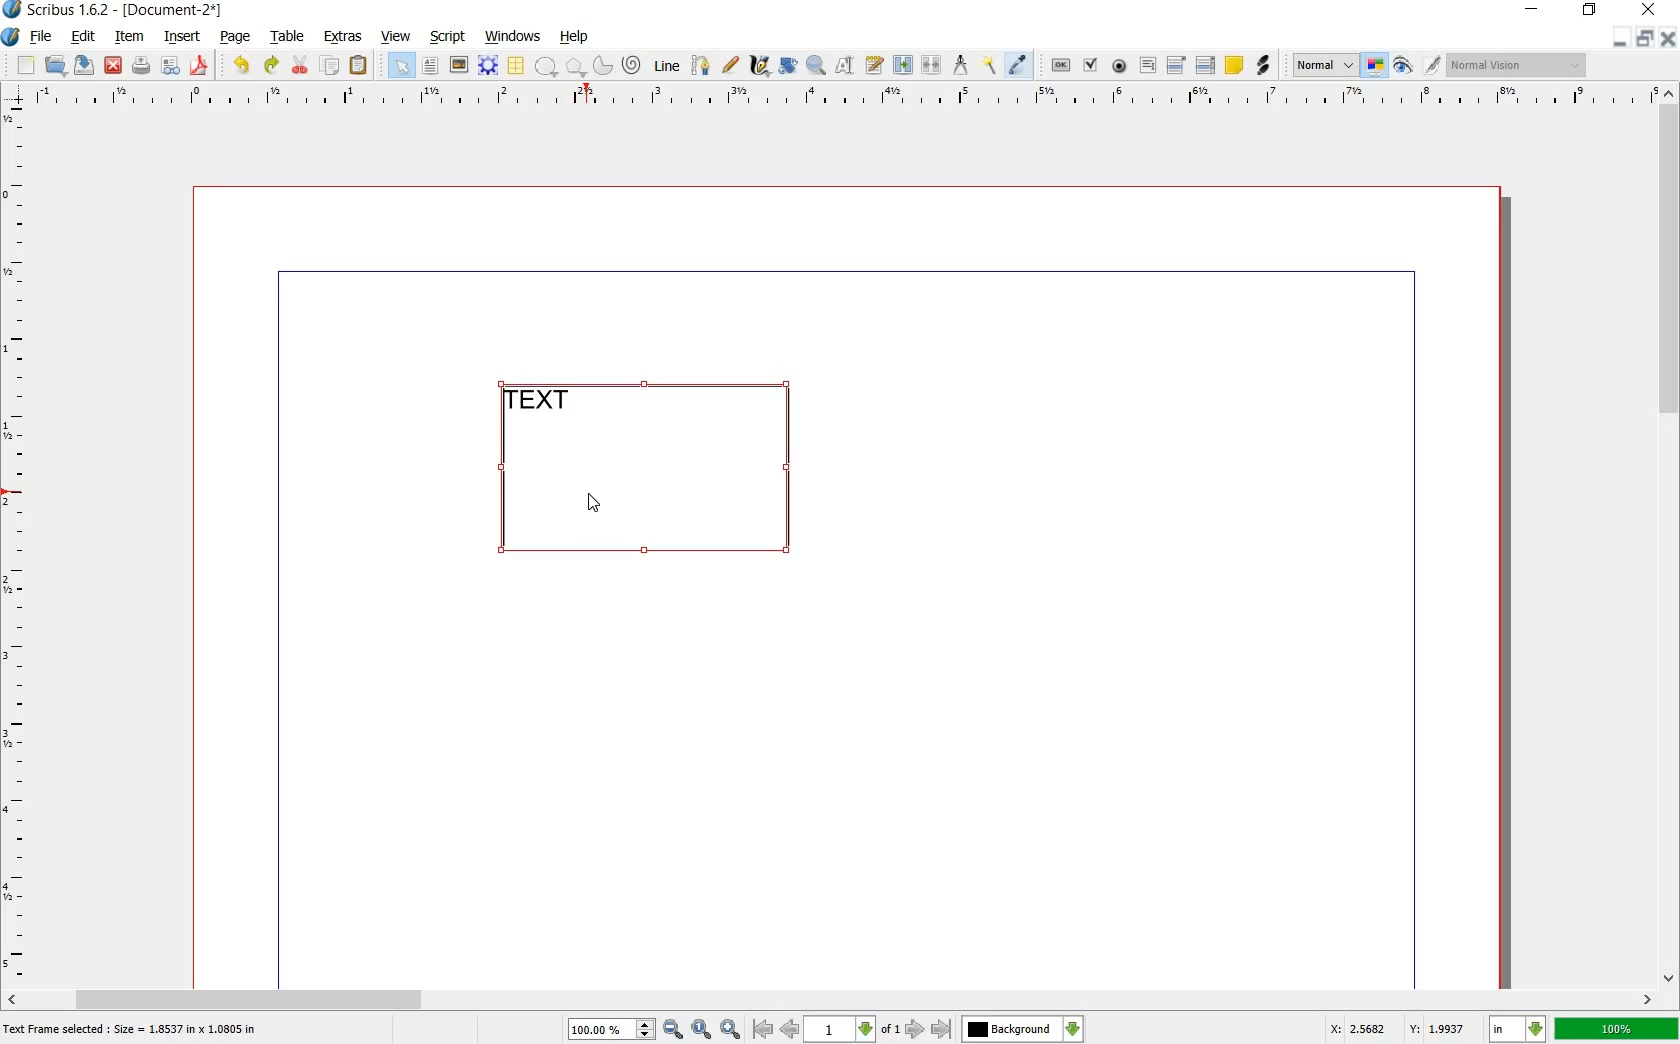  Describe the element at coordinates (401, 65) in the screenshot. I see `select item` at that location.